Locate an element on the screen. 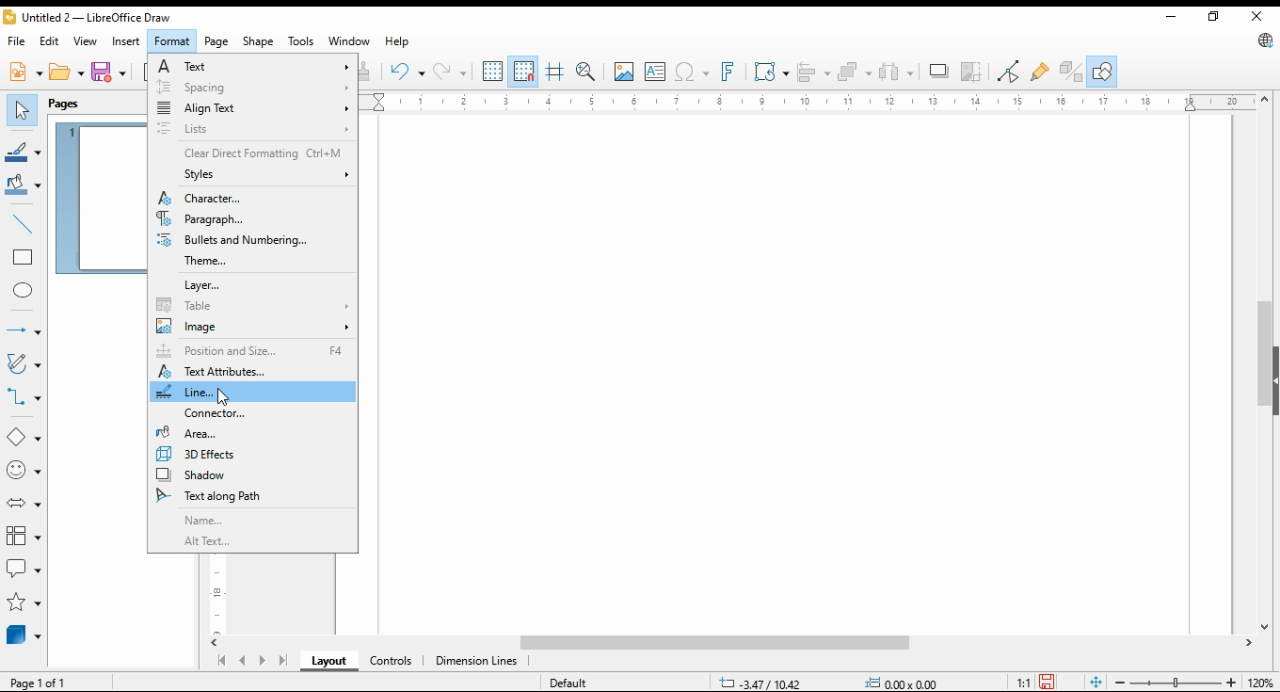 The height and width of the screenshot is (692, 1280). help is located at coordinates (397, 41).